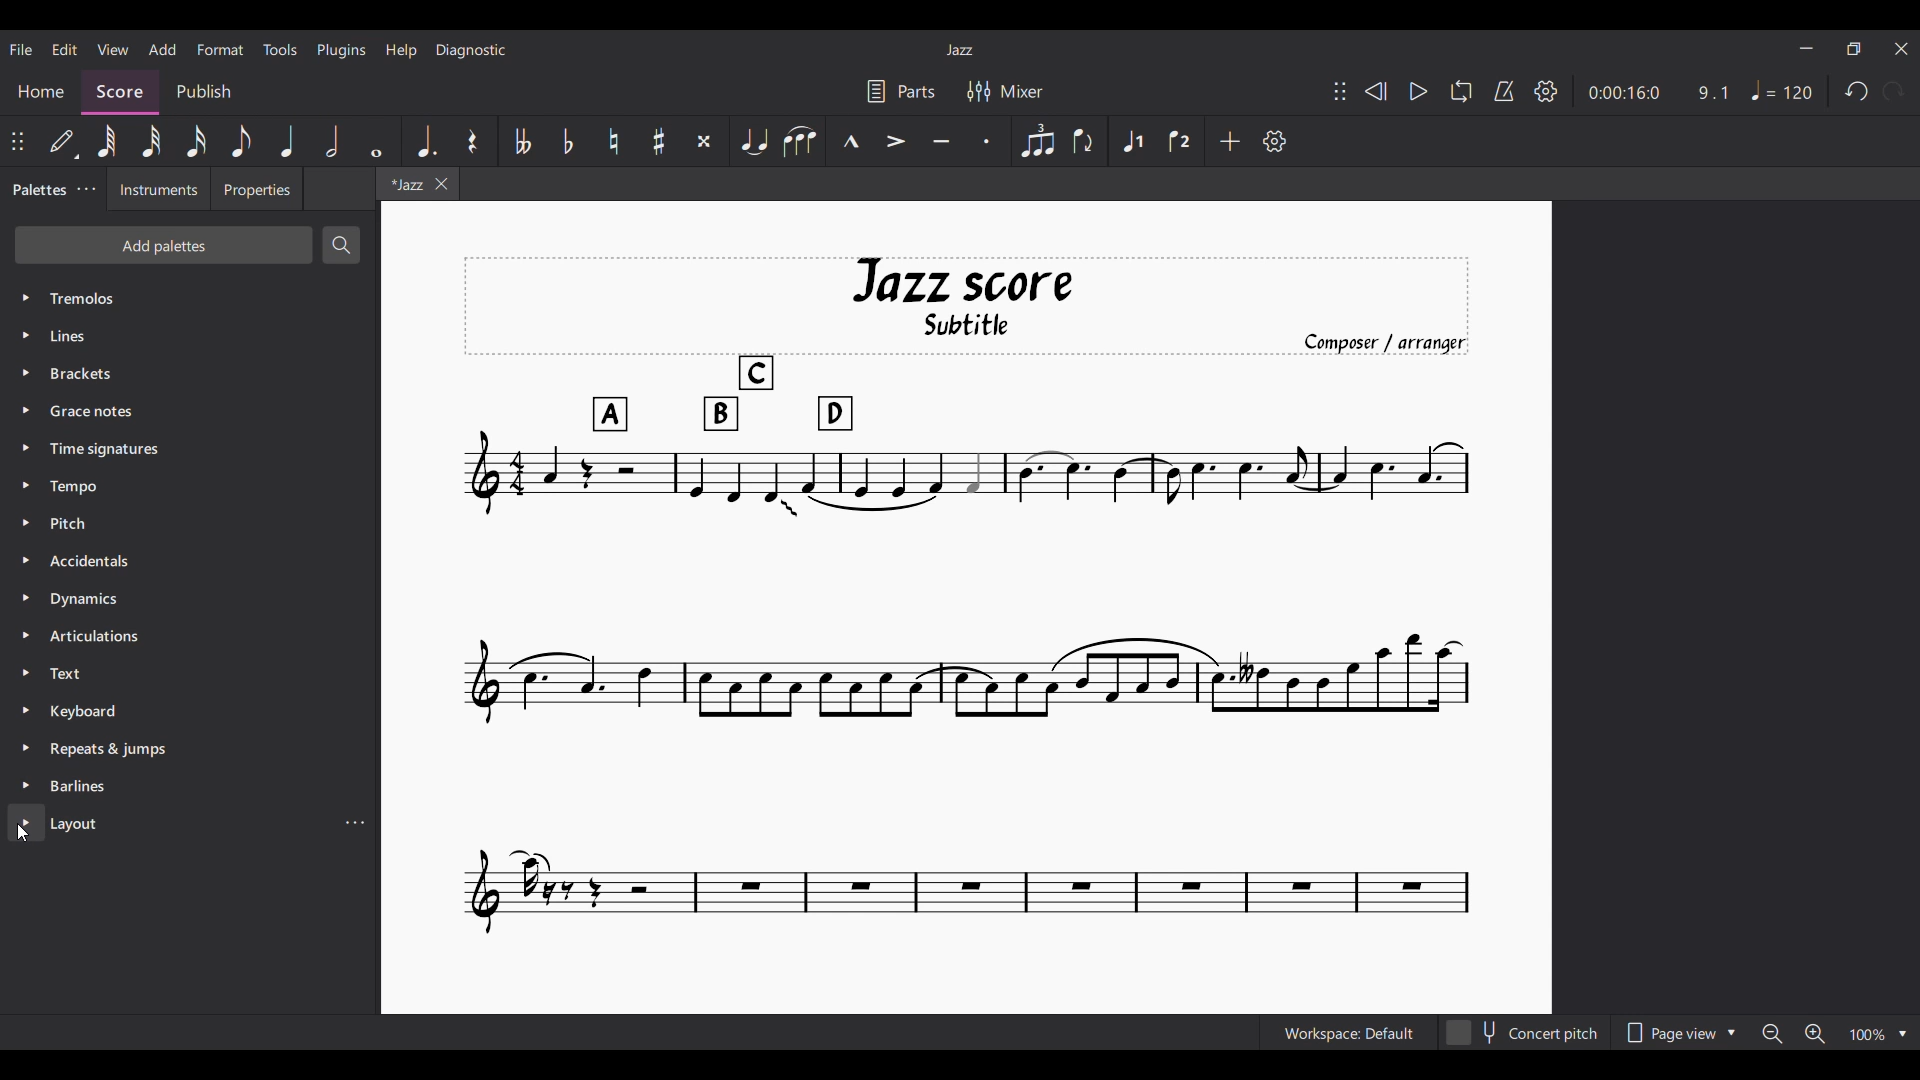 The image size is (1920, 1080). Describe the element at coordinates (190, 786) in the screenshot. I see `Barlines` at that location.